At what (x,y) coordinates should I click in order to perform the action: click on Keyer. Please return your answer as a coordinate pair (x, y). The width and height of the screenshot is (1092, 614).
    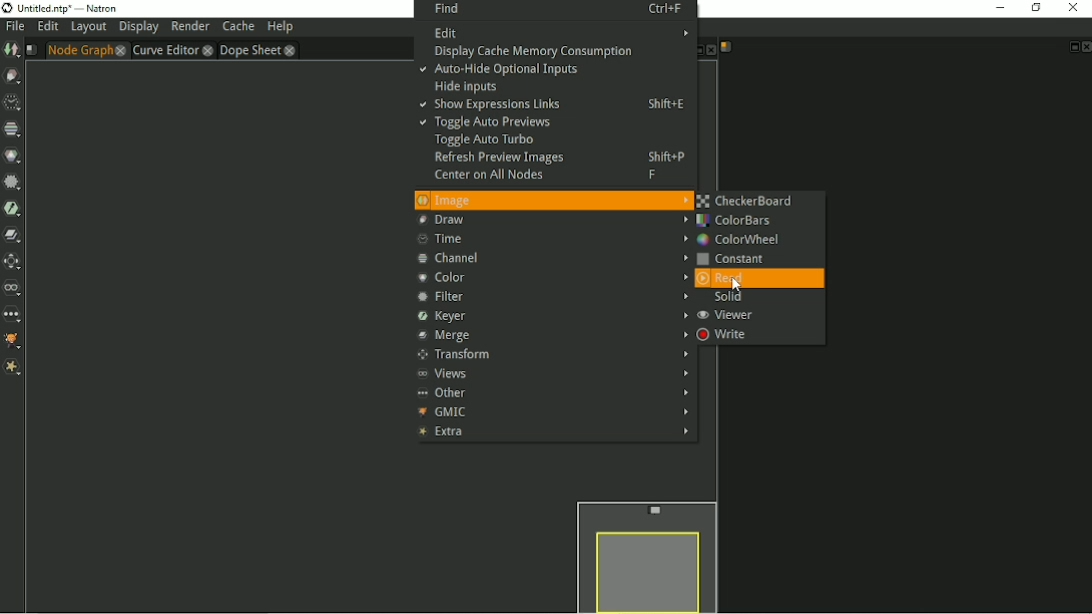
    Looking at the image, I should click on (551, 316).